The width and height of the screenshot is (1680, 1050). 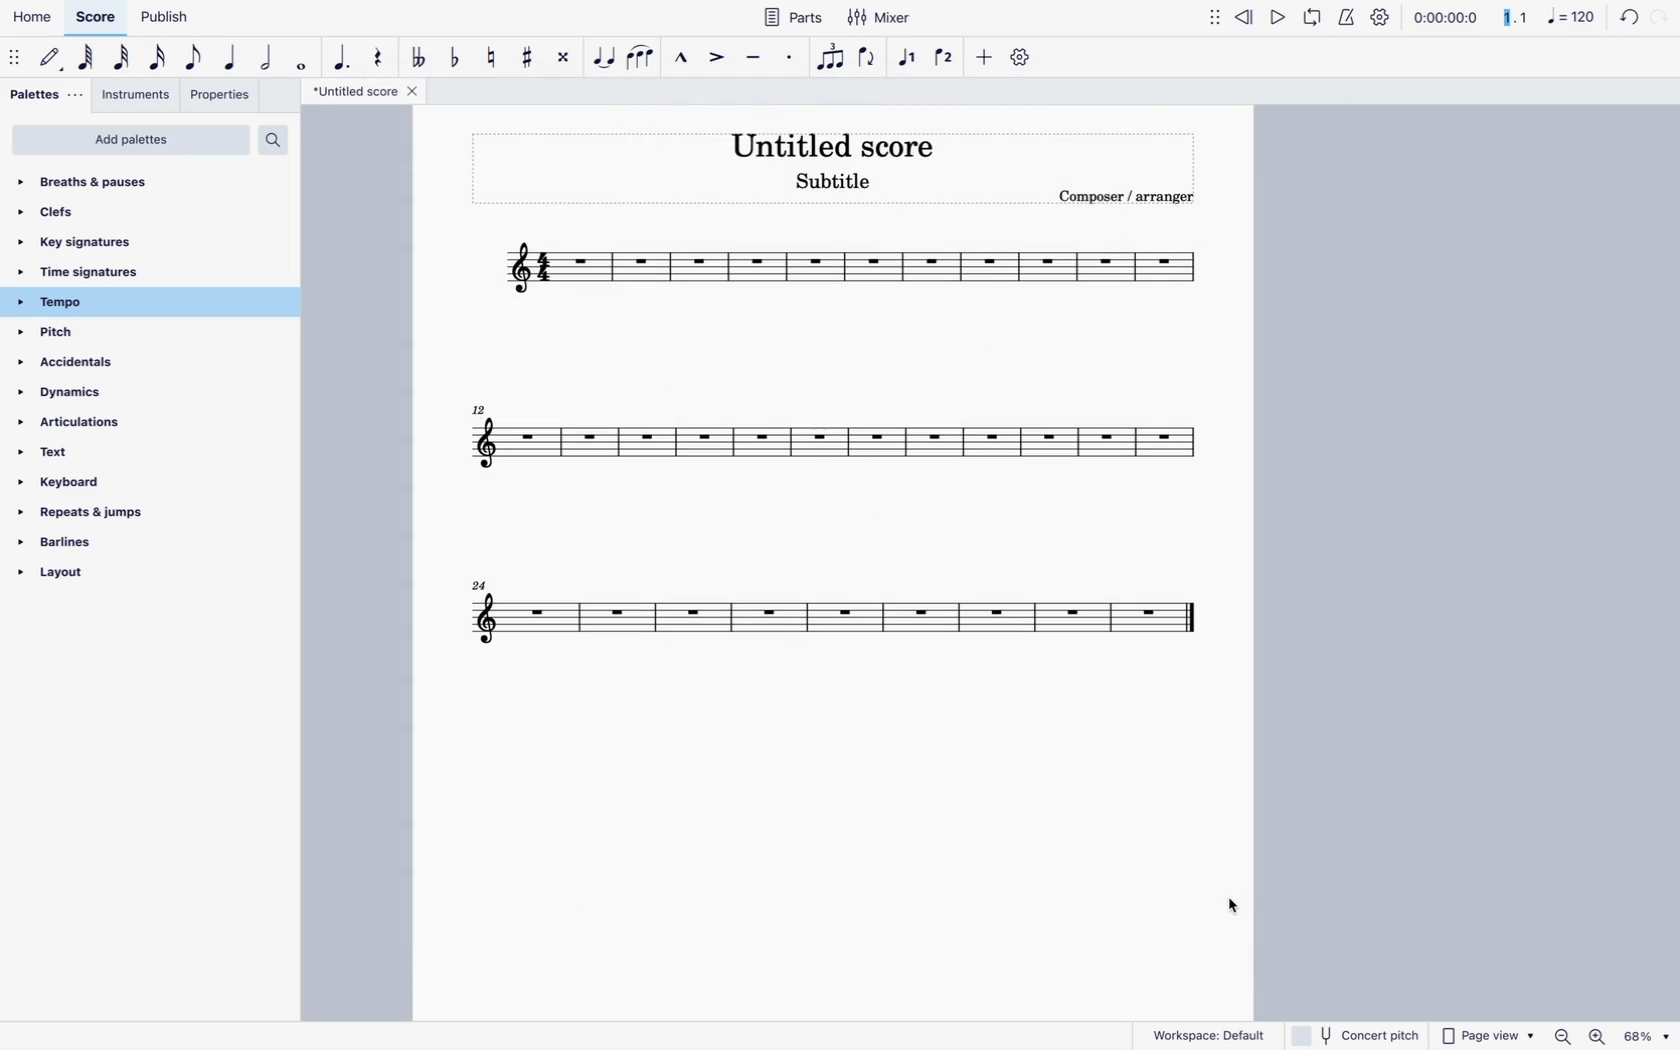 What do you see at coordinates (844, 264) in the screenshot?
I see `new score` at bounding box center [844, 264].